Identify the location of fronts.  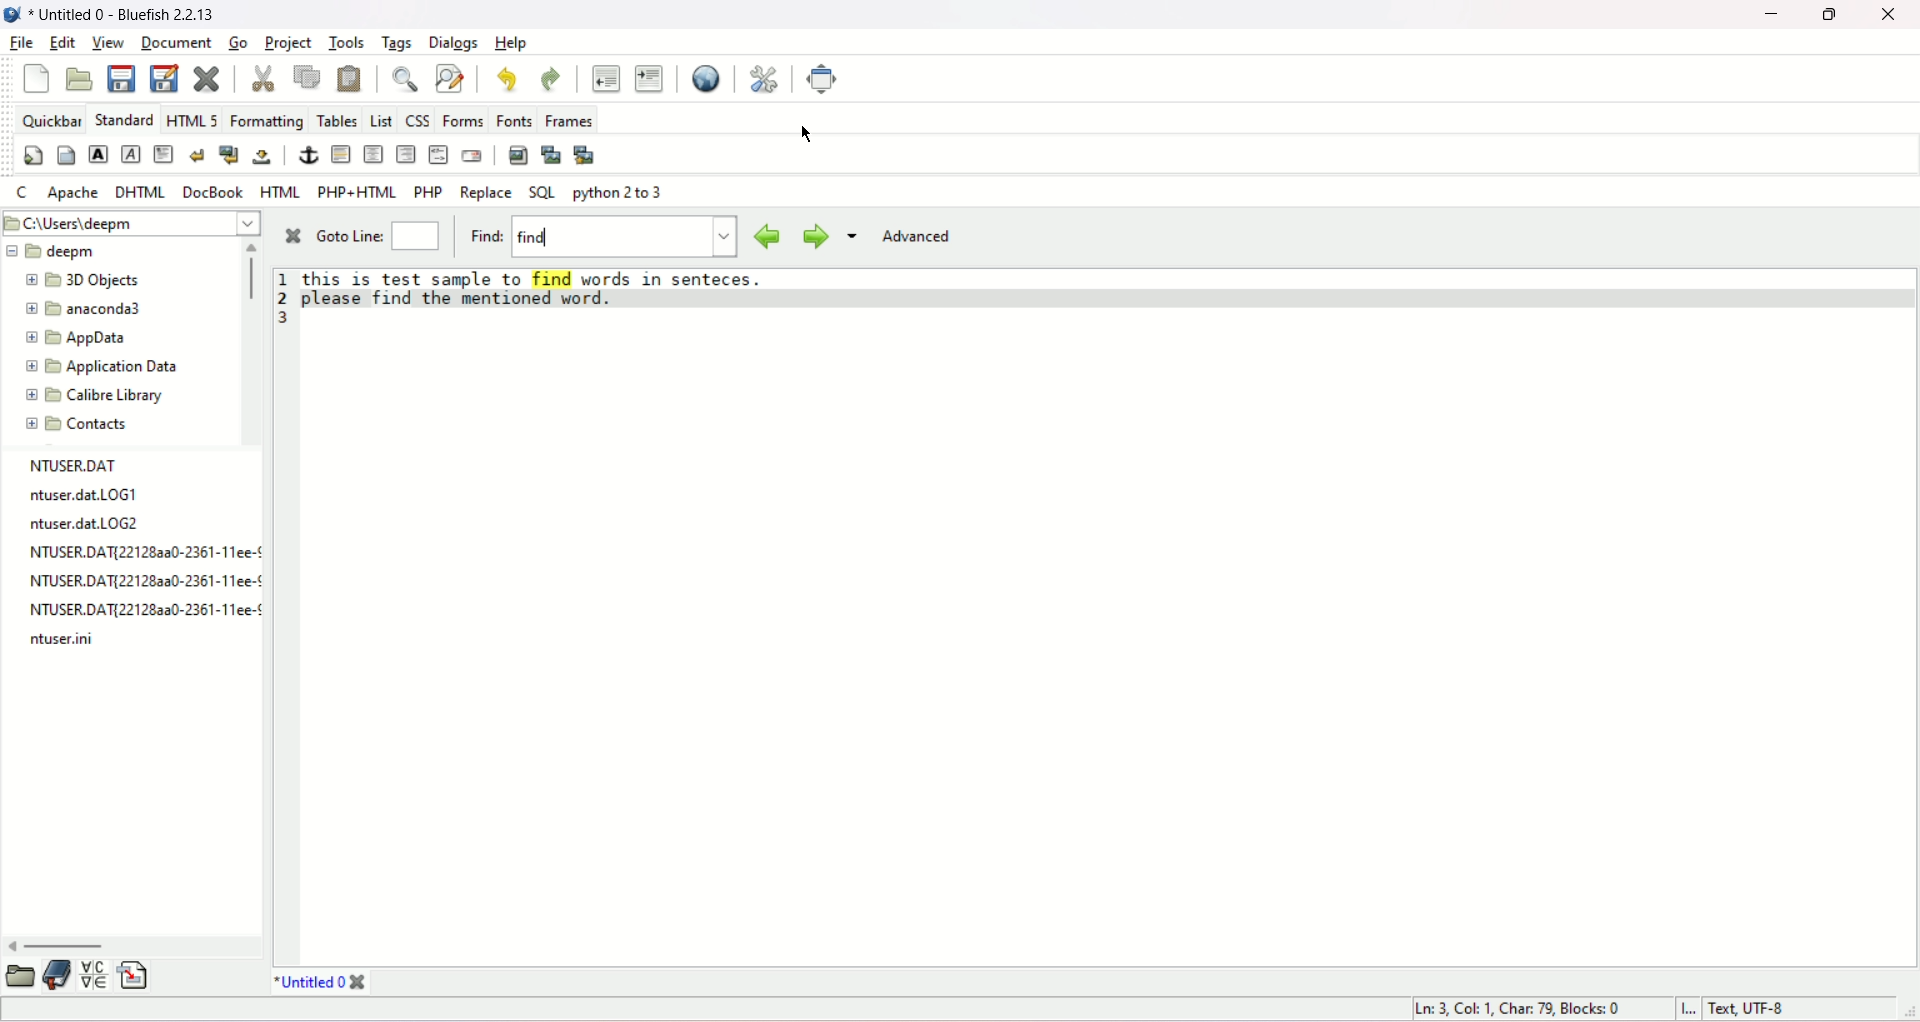
(517, 119).